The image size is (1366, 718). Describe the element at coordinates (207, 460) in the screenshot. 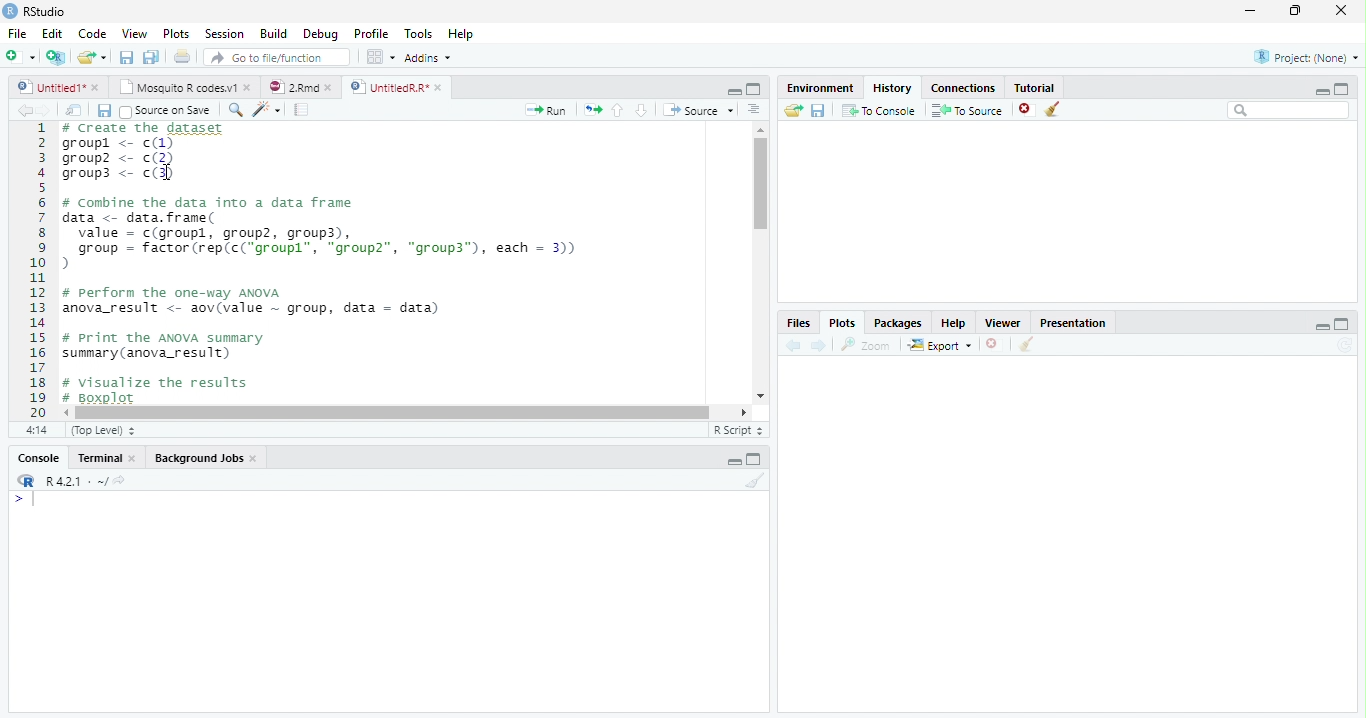

I see `background jobs` at that location.